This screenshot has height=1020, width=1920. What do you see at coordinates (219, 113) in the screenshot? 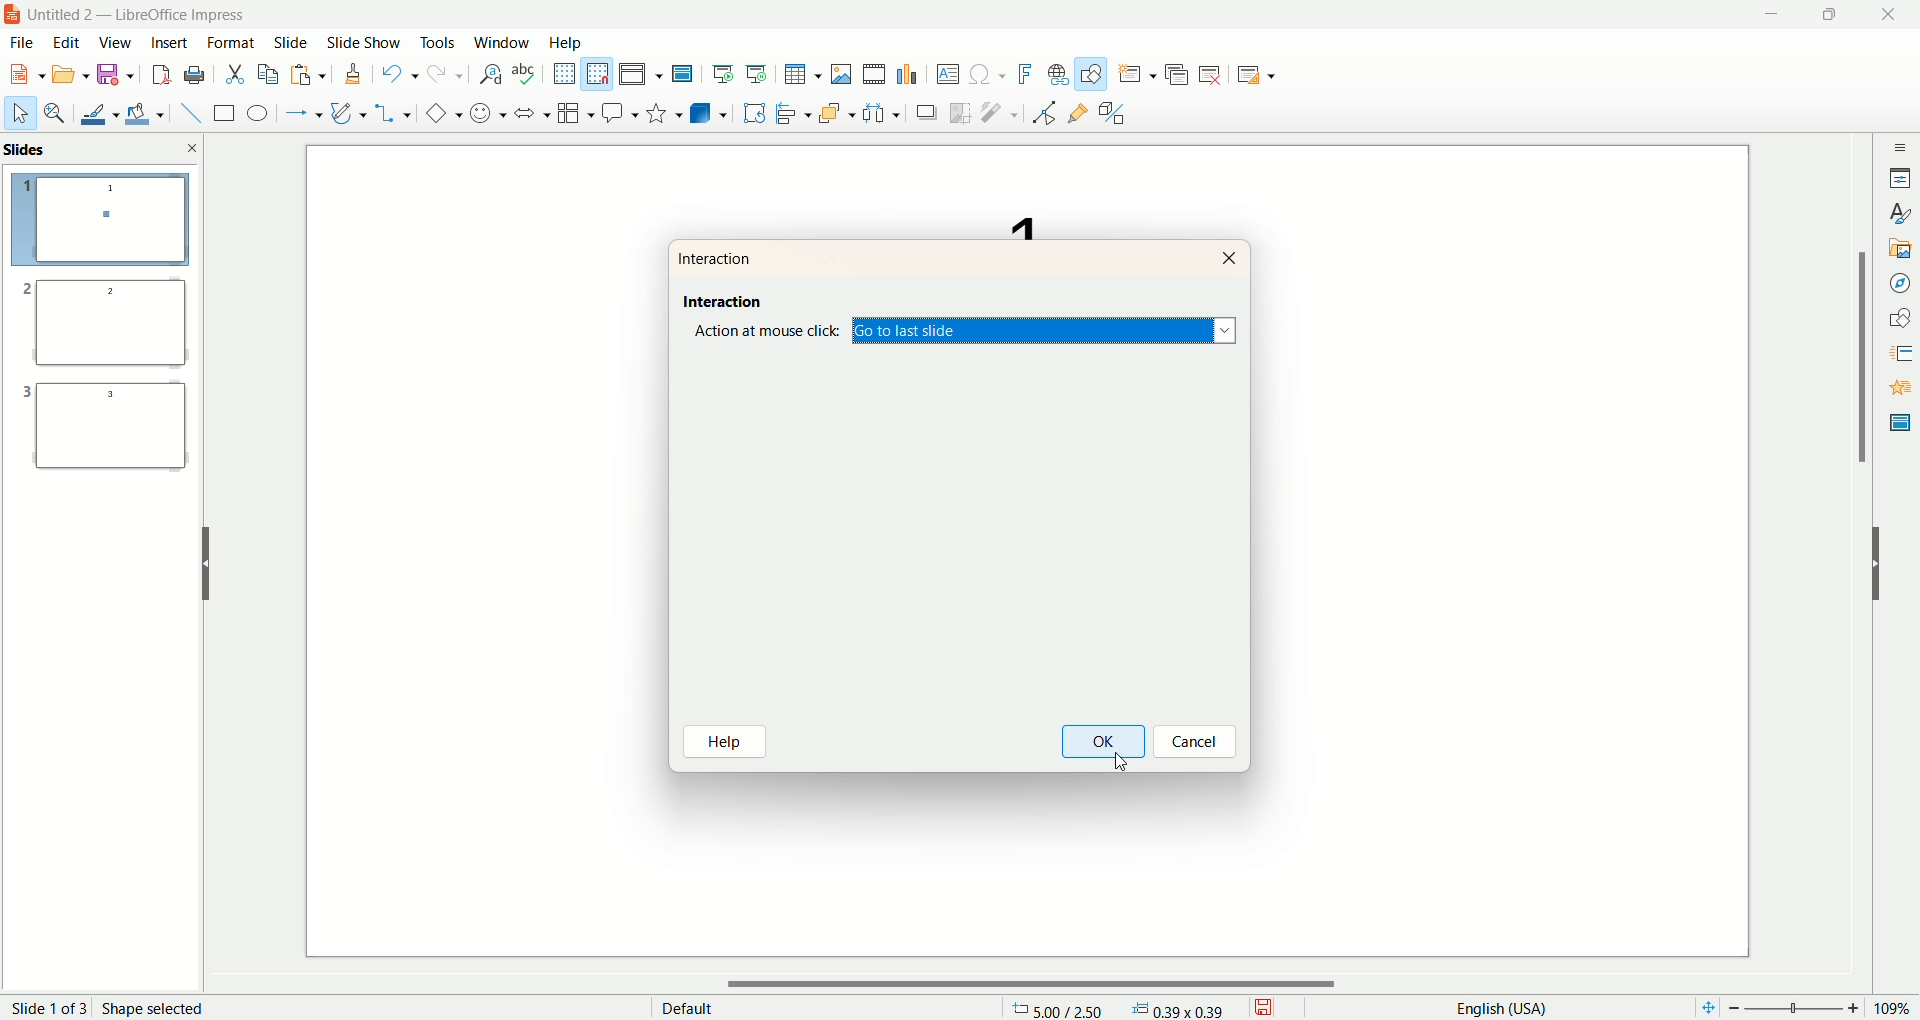
I see `rectangle` at bounding box center [219, 113].